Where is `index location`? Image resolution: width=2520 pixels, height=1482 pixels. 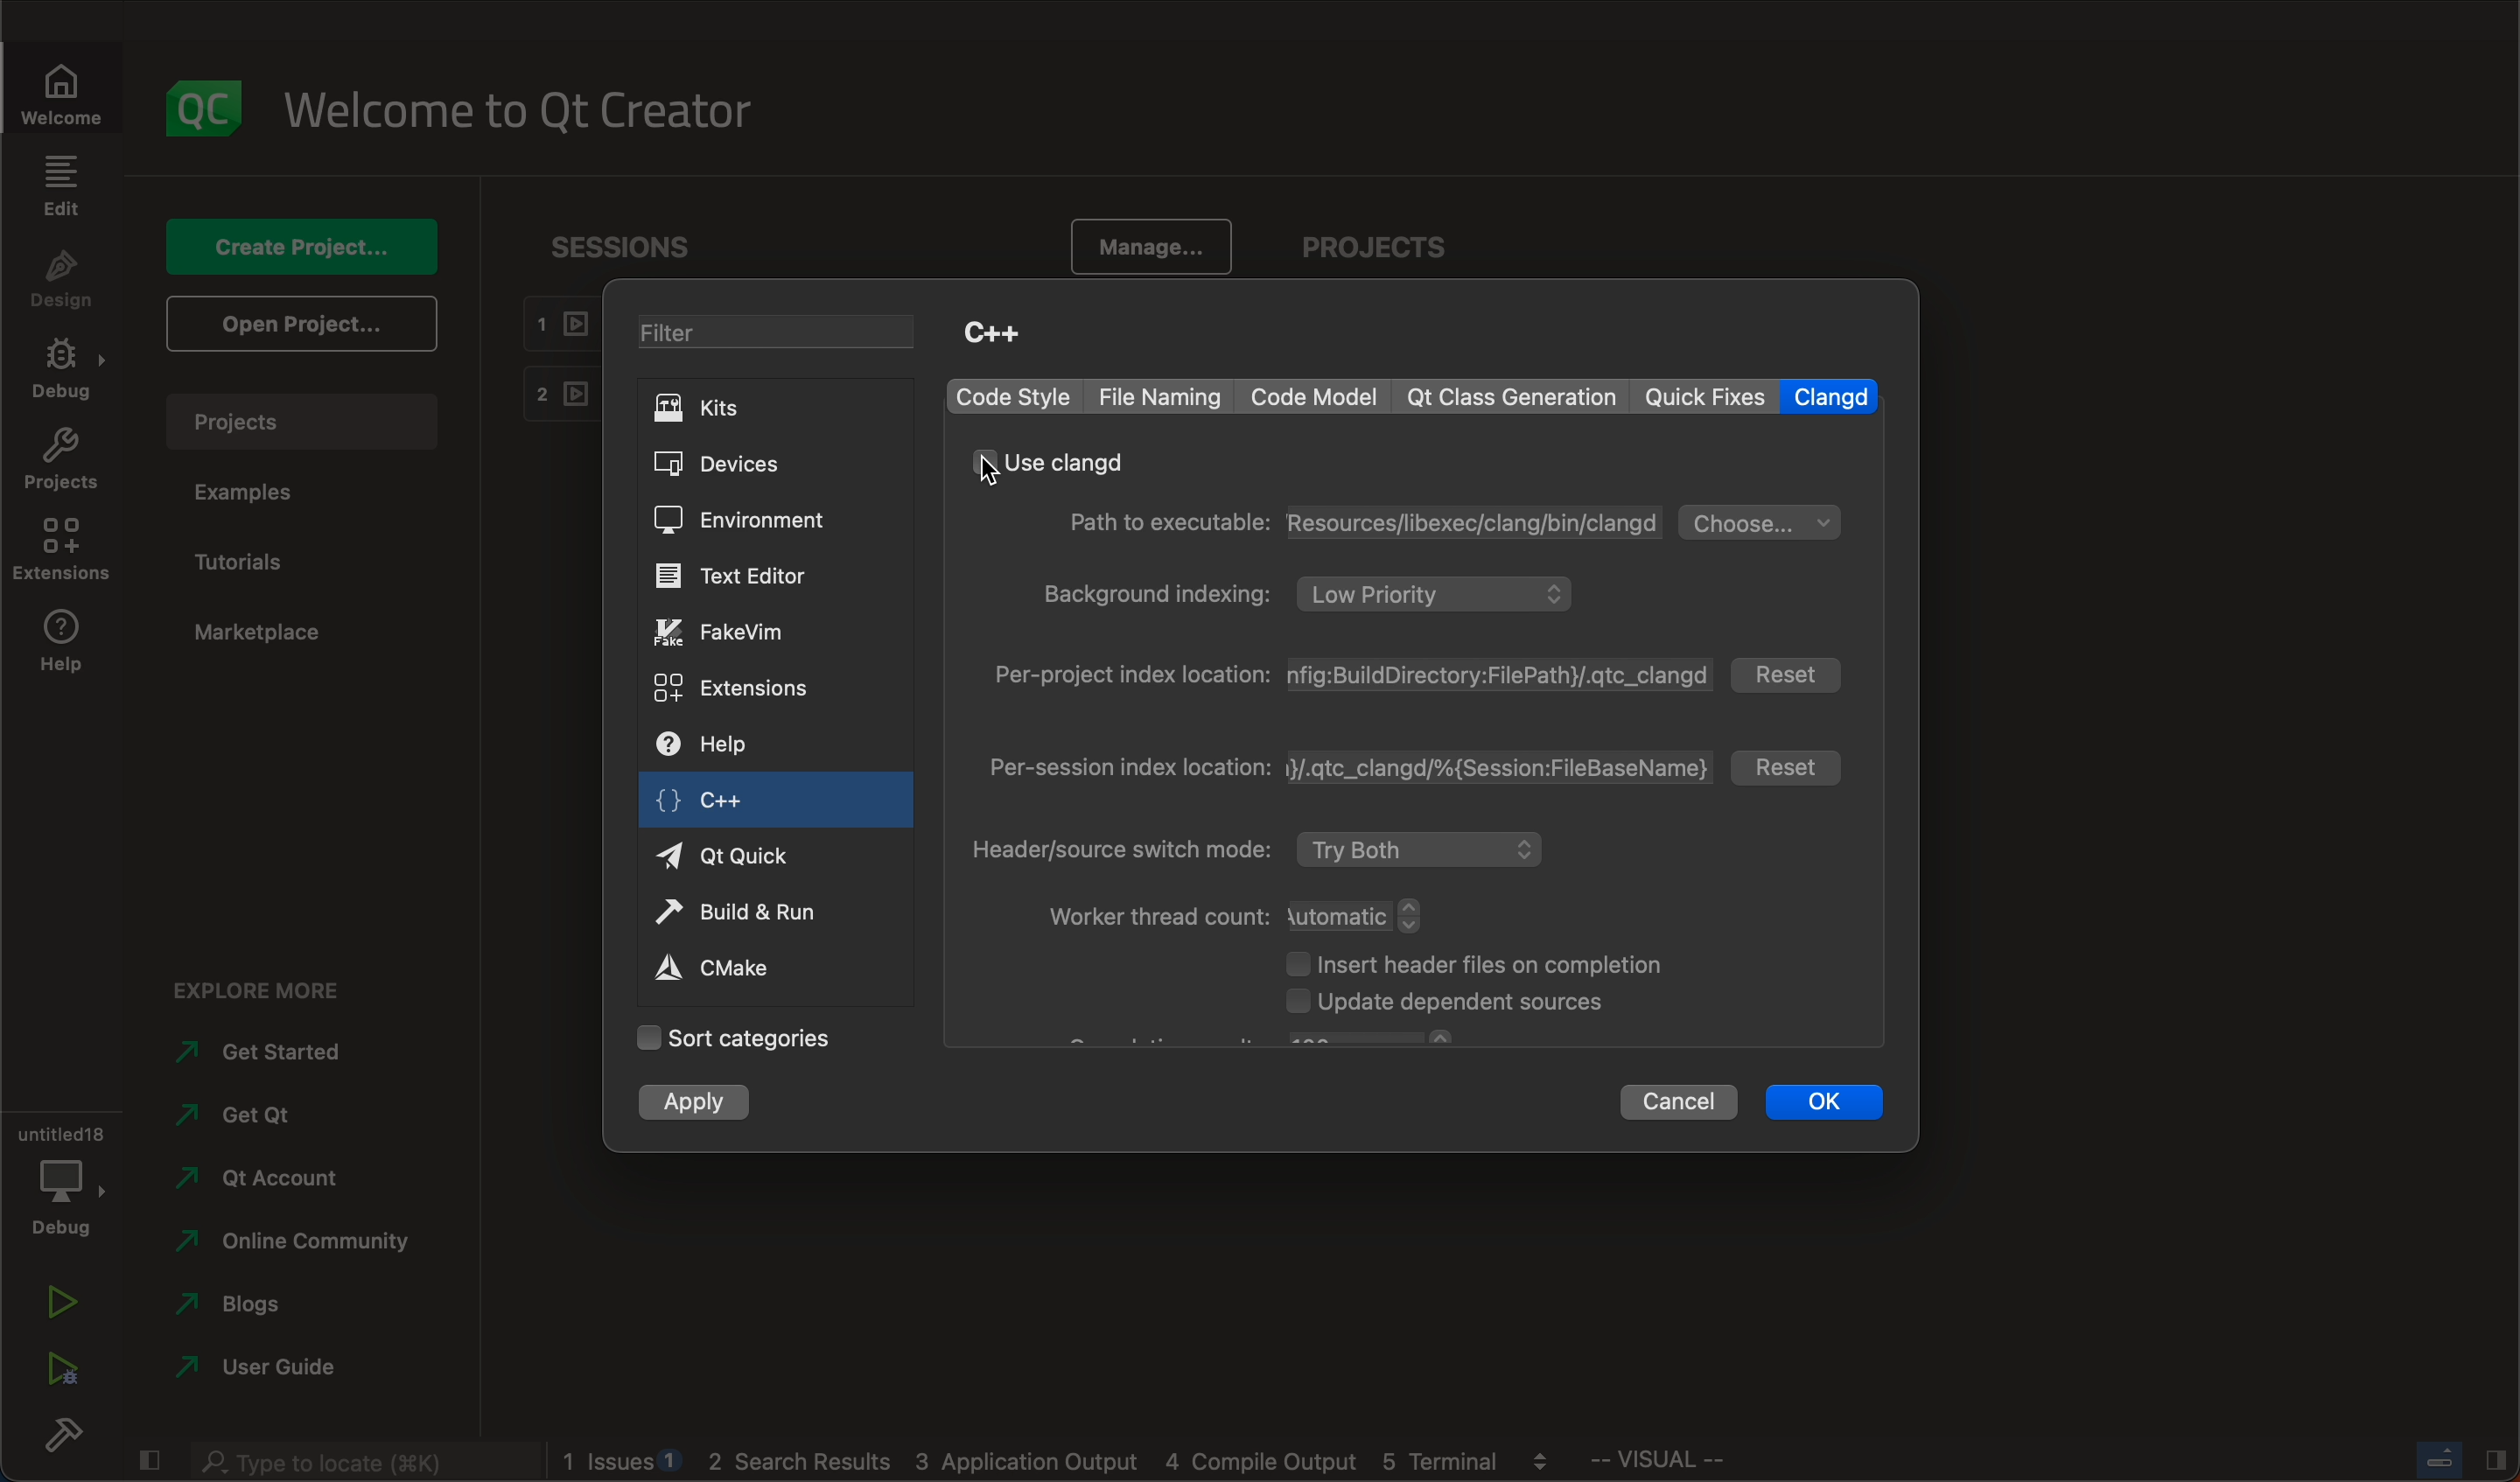 index location is located at coordinates (1347, 771).